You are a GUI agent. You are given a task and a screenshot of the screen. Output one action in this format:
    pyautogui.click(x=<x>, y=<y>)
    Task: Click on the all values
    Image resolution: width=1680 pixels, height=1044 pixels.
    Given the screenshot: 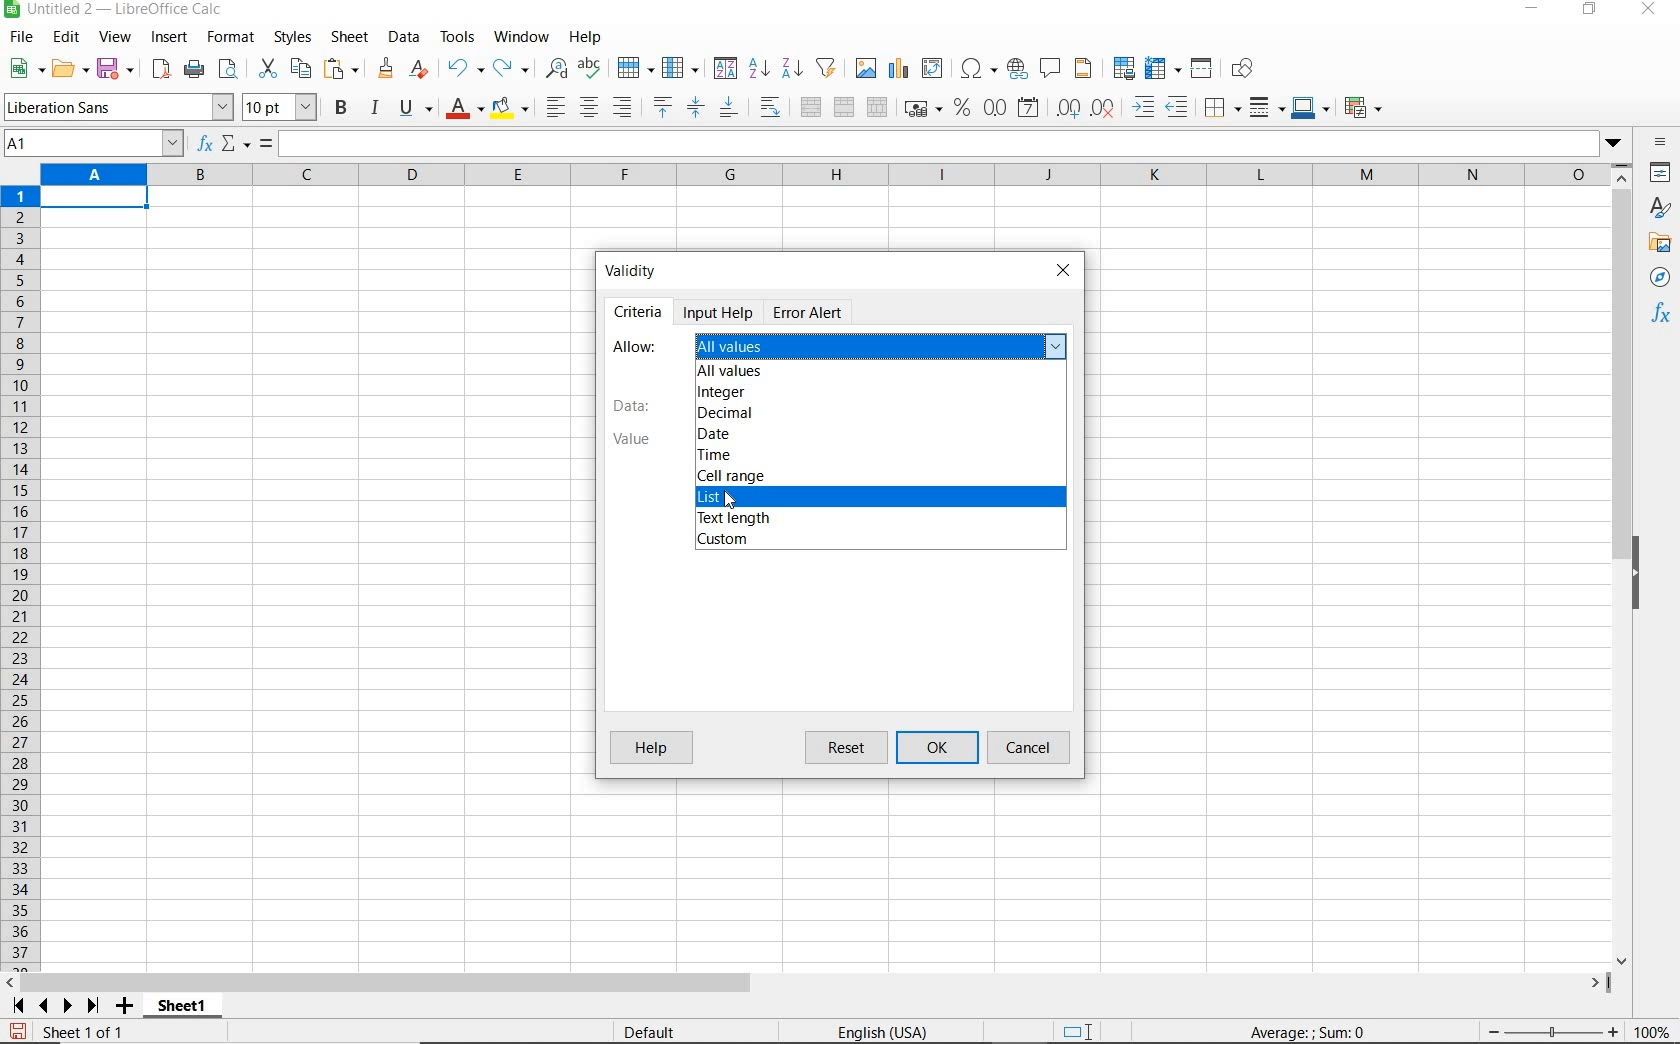 What is the action you would take?
    pyautogui.click(x=885, y=346)
    